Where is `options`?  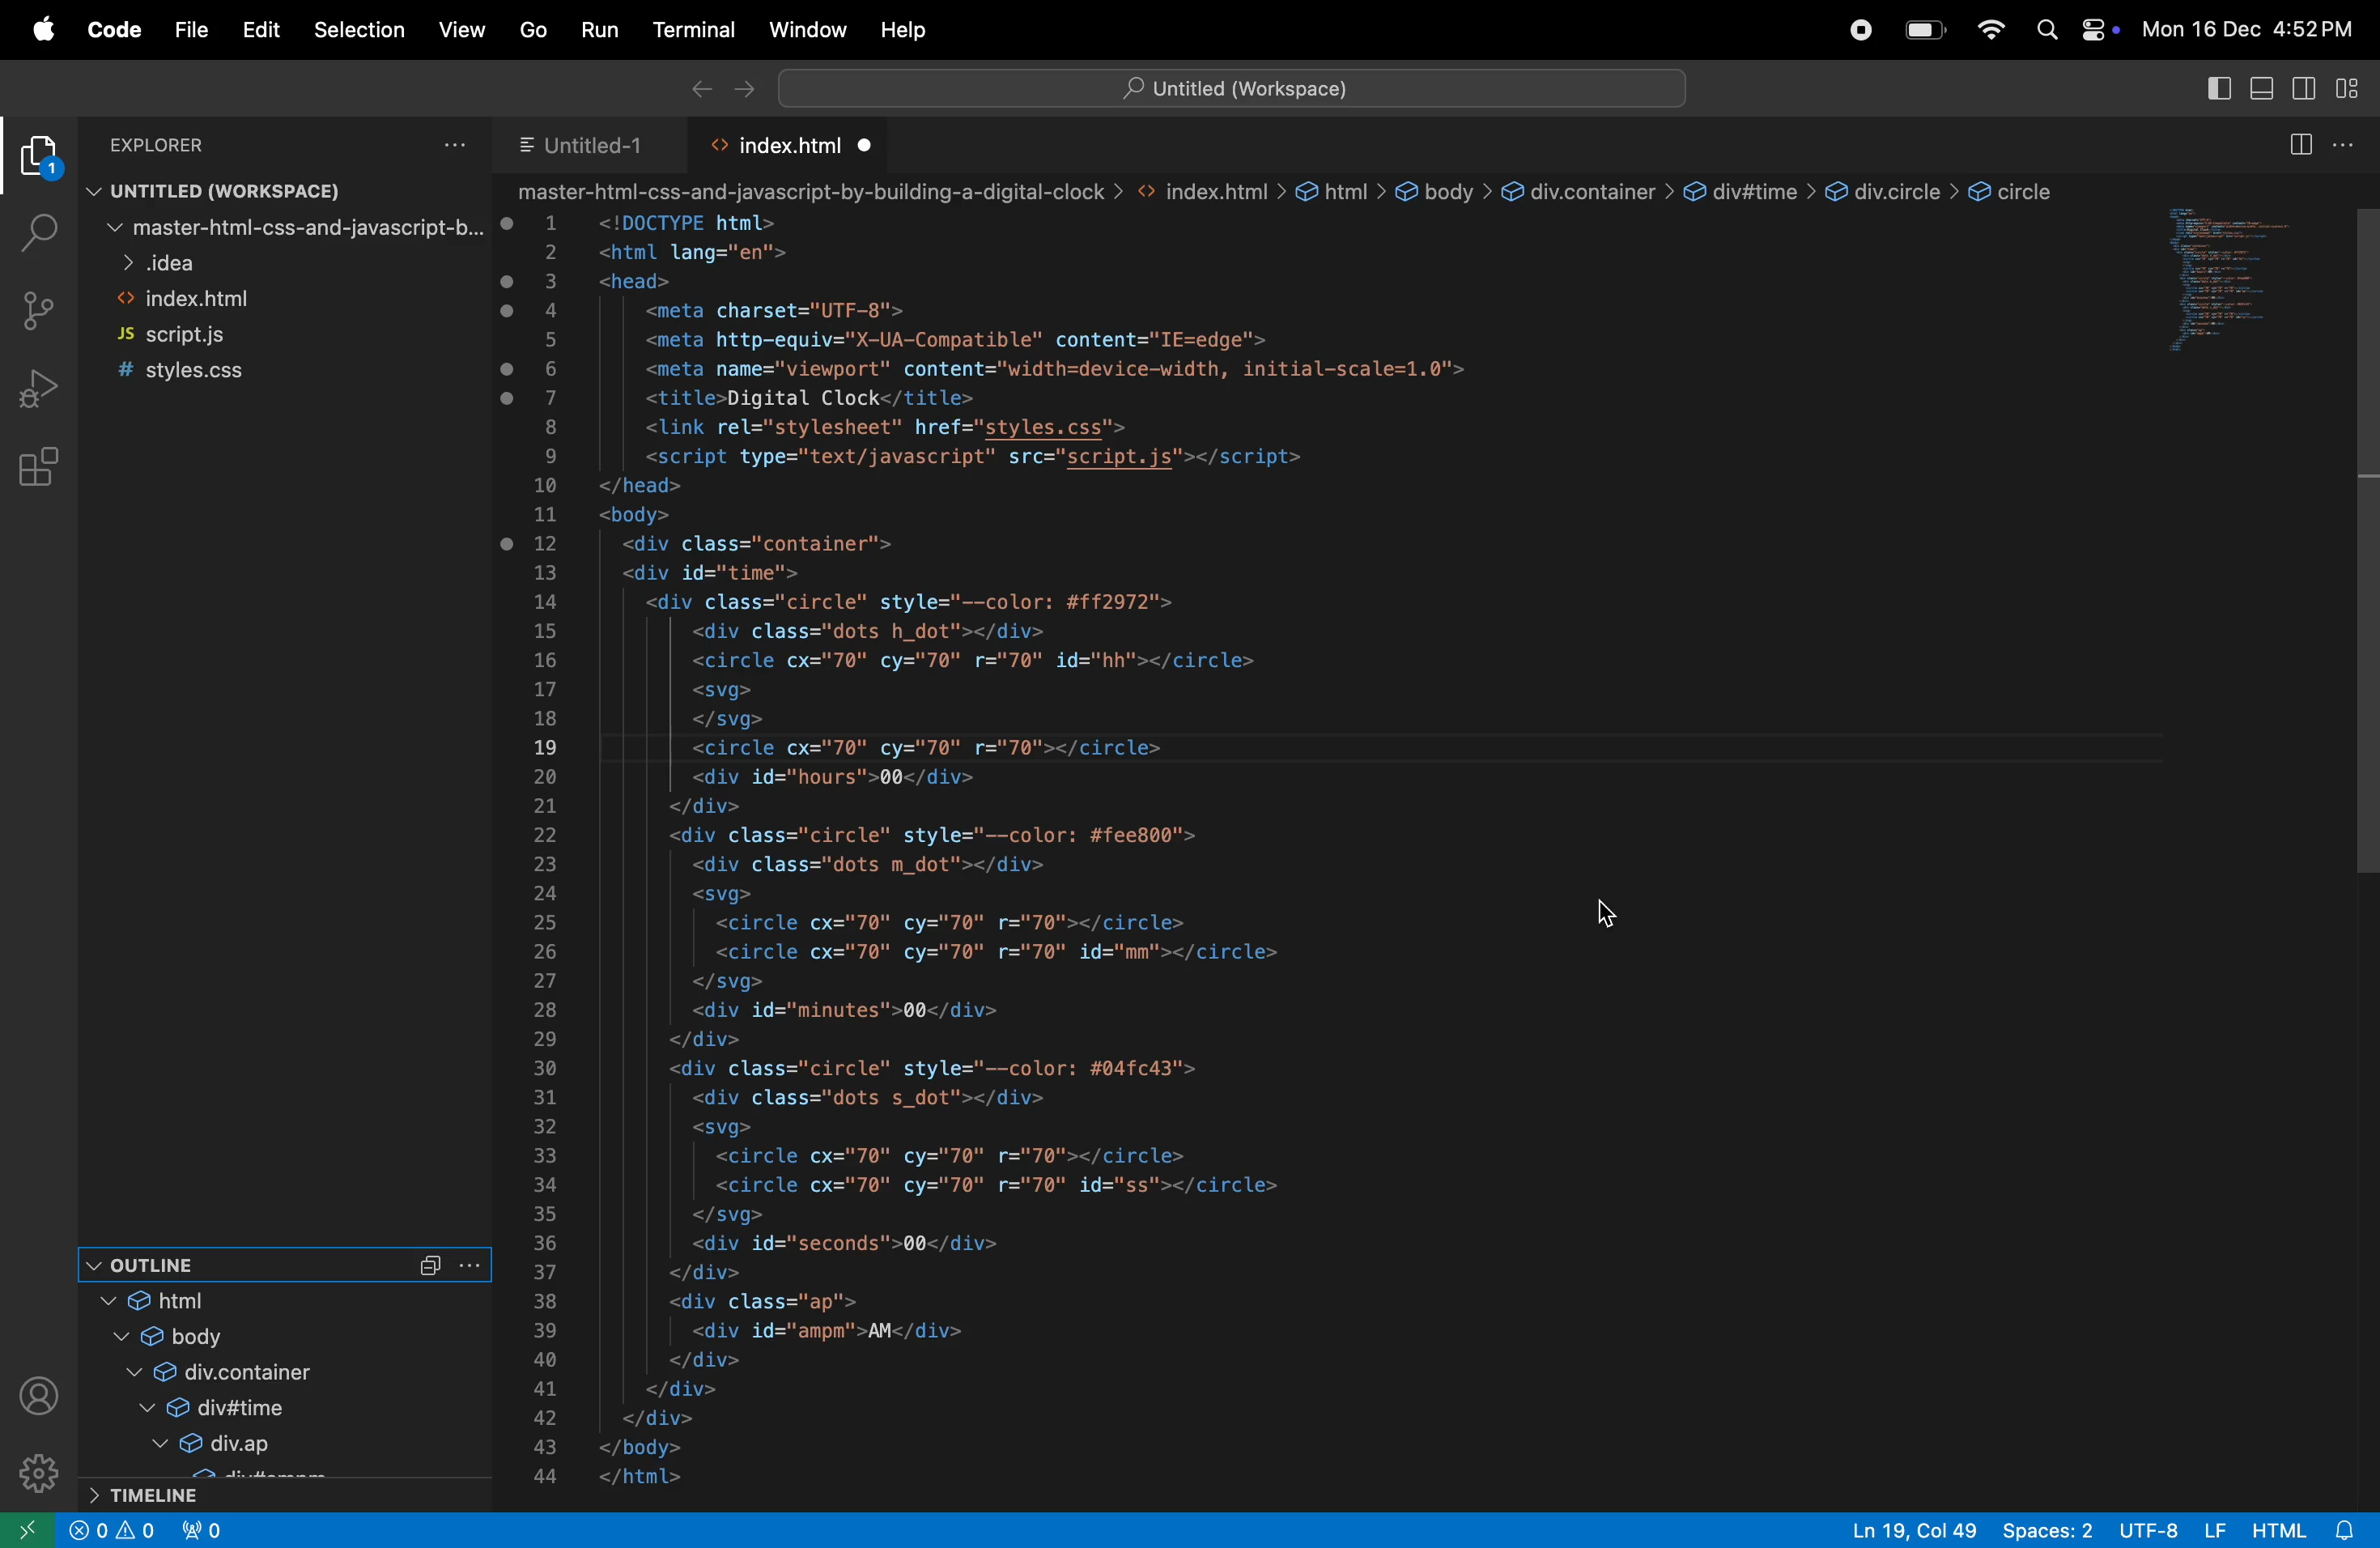 options is located at coordinates (2355, 144).